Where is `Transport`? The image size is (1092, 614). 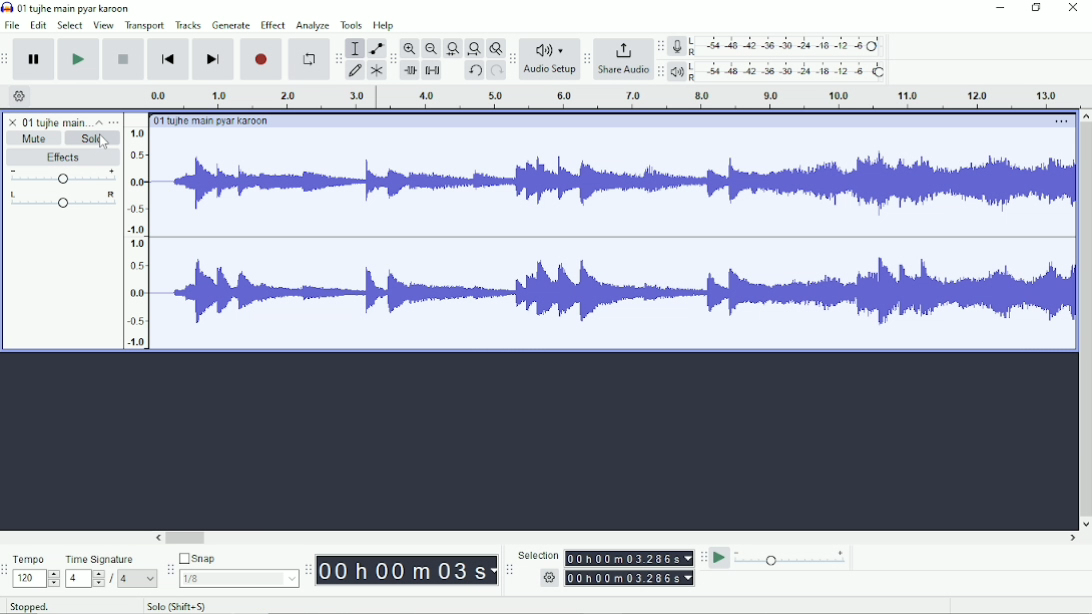 Transport is located at coordinates (145, 26).